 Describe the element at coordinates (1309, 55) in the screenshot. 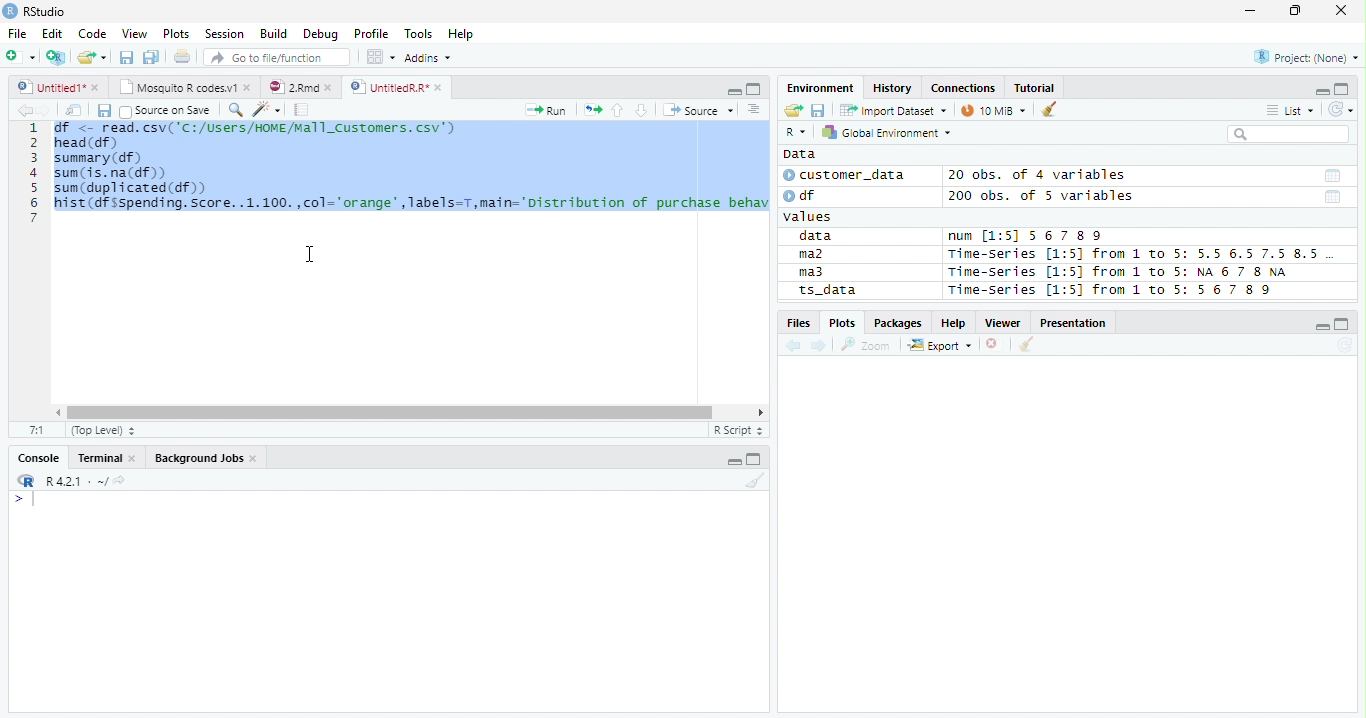

I see `Project (none)` at that location.